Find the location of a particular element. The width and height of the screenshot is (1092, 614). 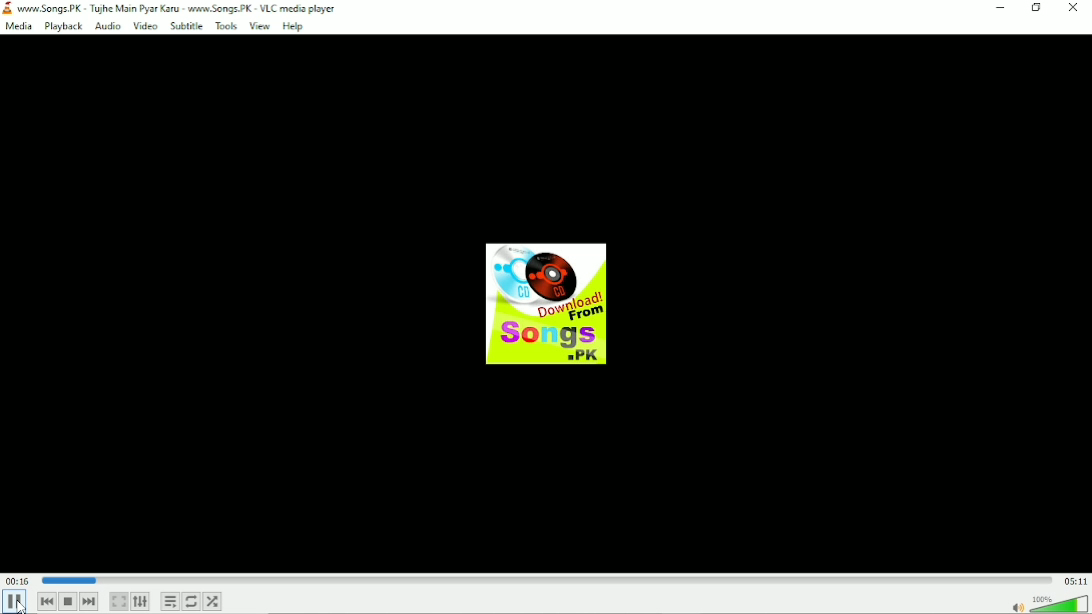

00:16 is located at coordinates (19, 582).